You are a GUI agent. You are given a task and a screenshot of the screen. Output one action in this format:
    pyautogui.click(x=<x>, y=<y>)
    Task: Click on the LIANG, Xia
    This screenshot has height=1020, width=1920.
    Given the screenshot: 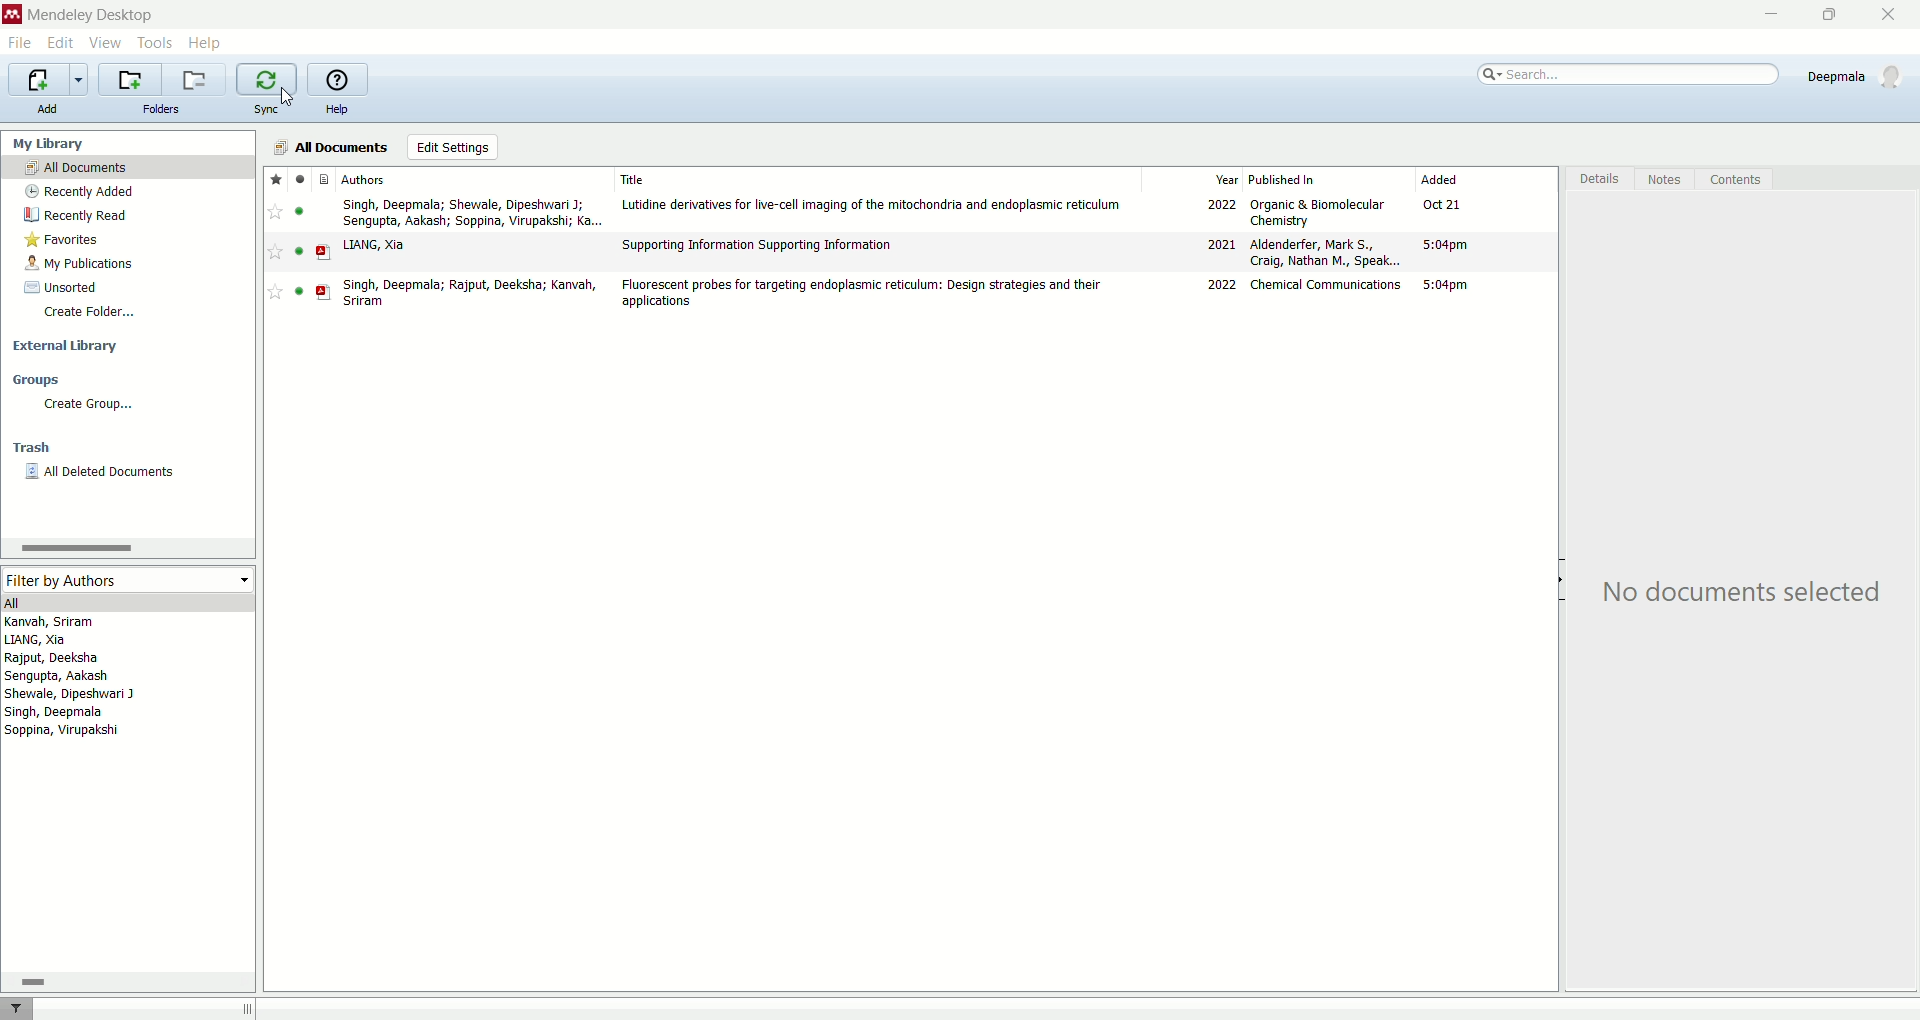 What is the action you would take?
    pyautogui.click(x=43, y=639)
    